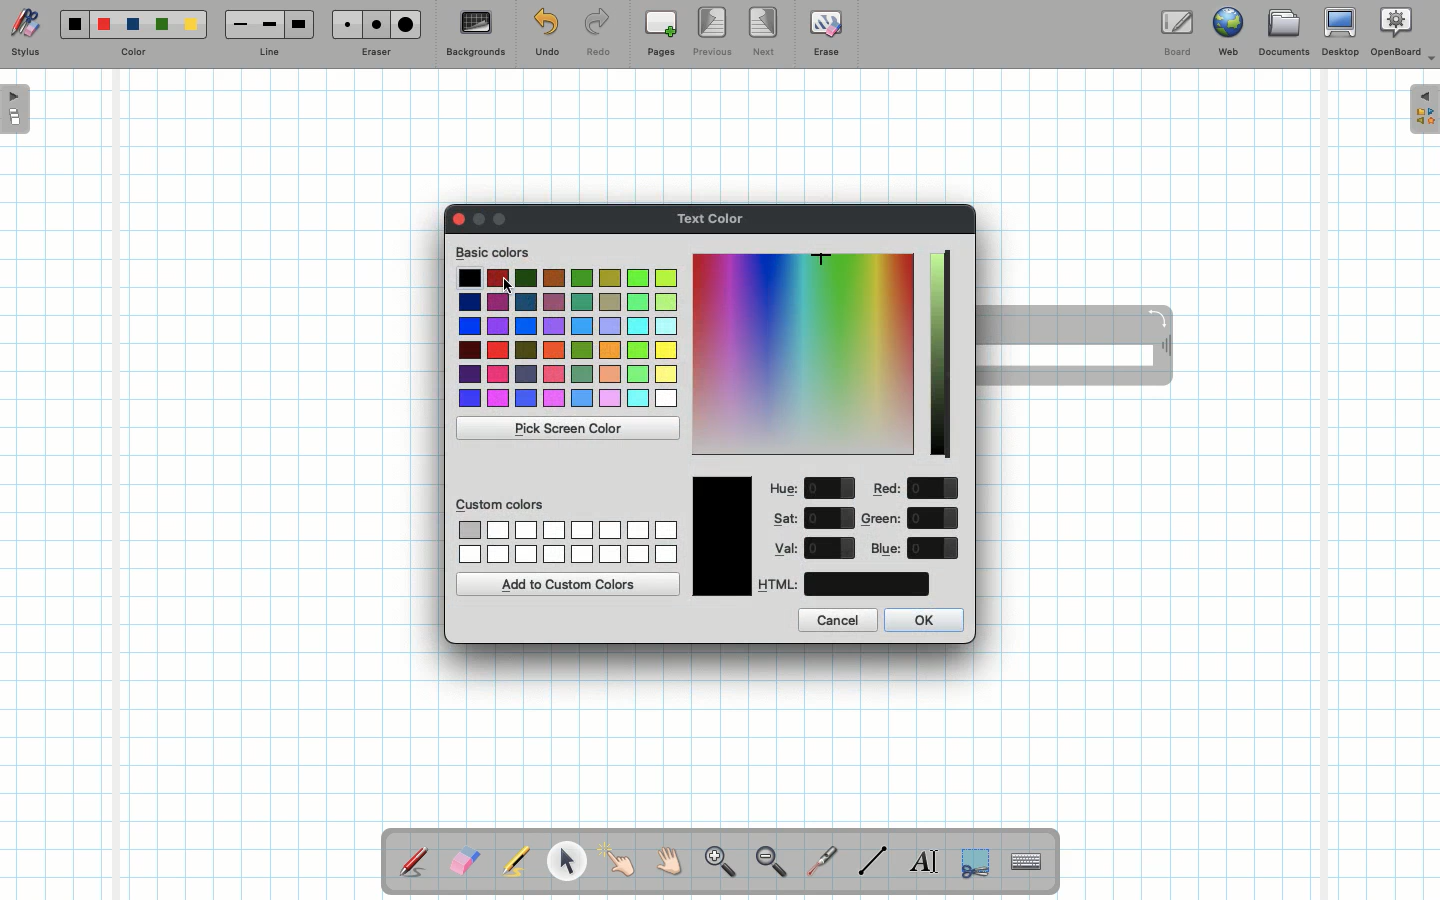 This screenshot has height=900, width=1440. Describe the element at coordinates (269, 53) in the screenshot. I see `Line` at that location.